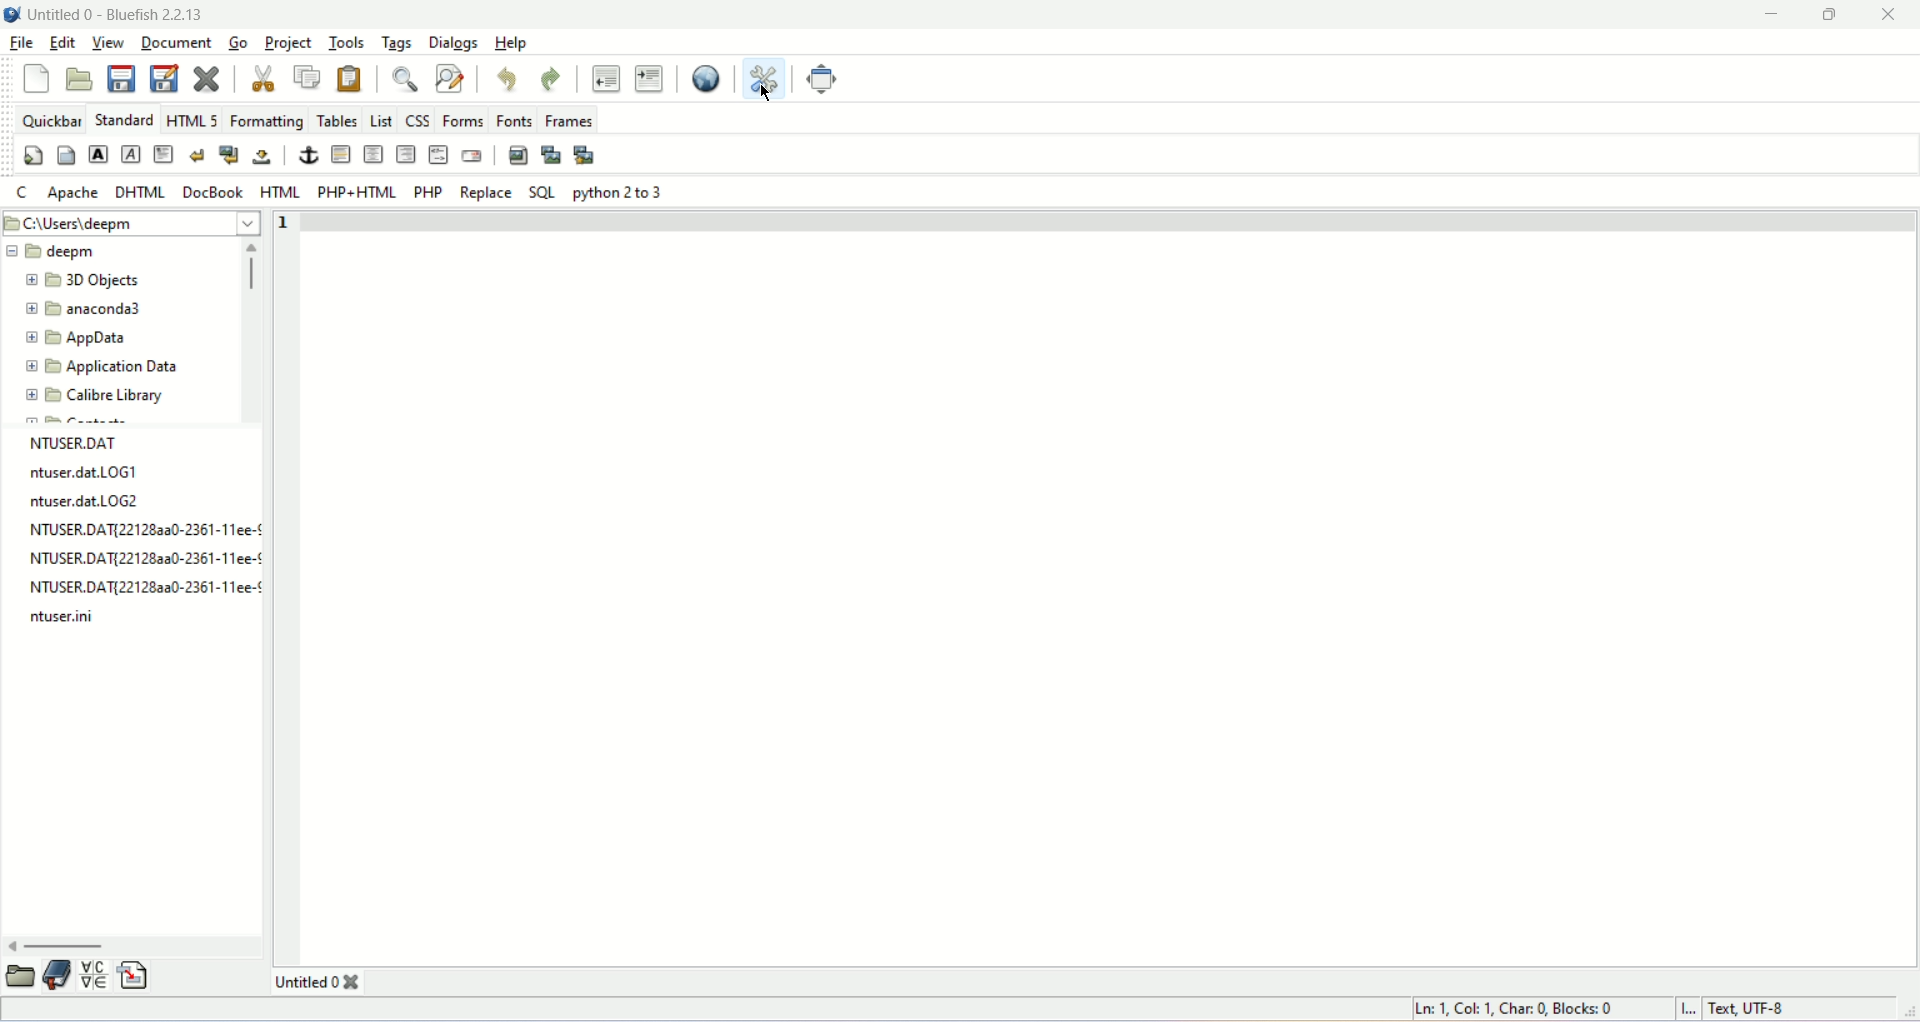 The height and width of the screenshot is (1022, 1920). I want to click on anchor, so click(307, 155).